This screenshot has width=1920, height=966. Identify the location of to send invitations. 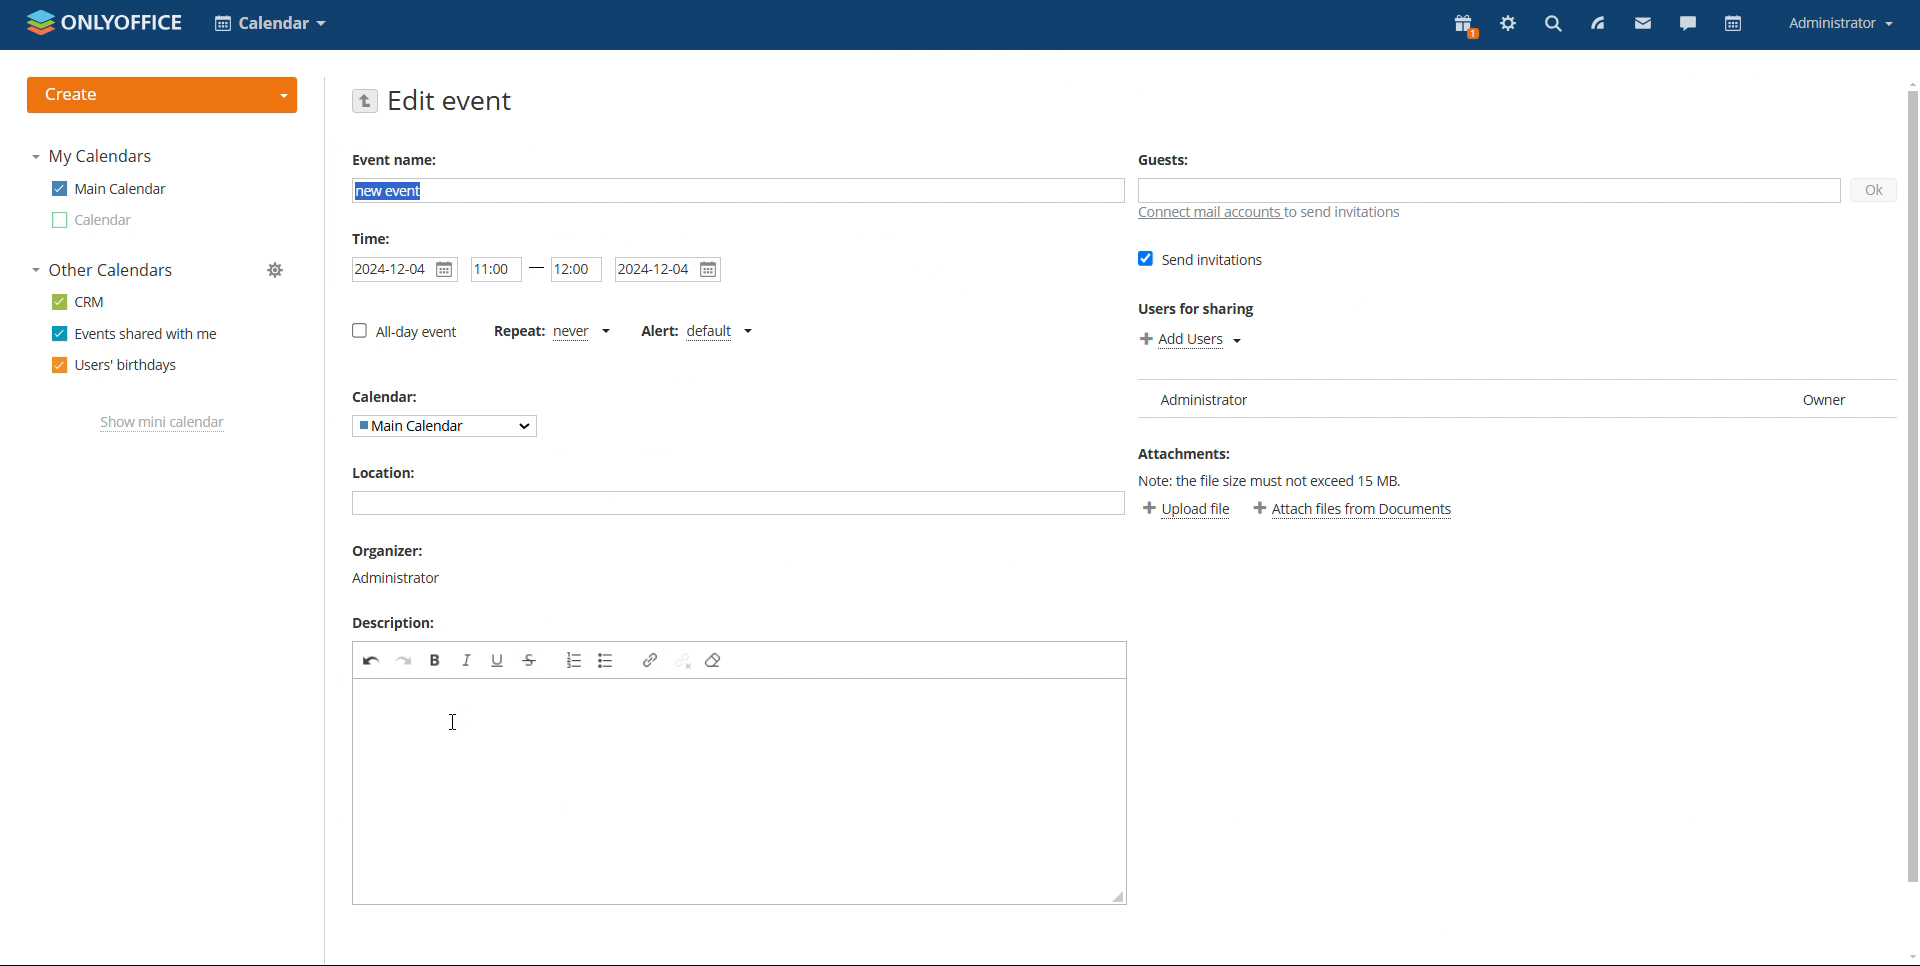
(1351, 214).